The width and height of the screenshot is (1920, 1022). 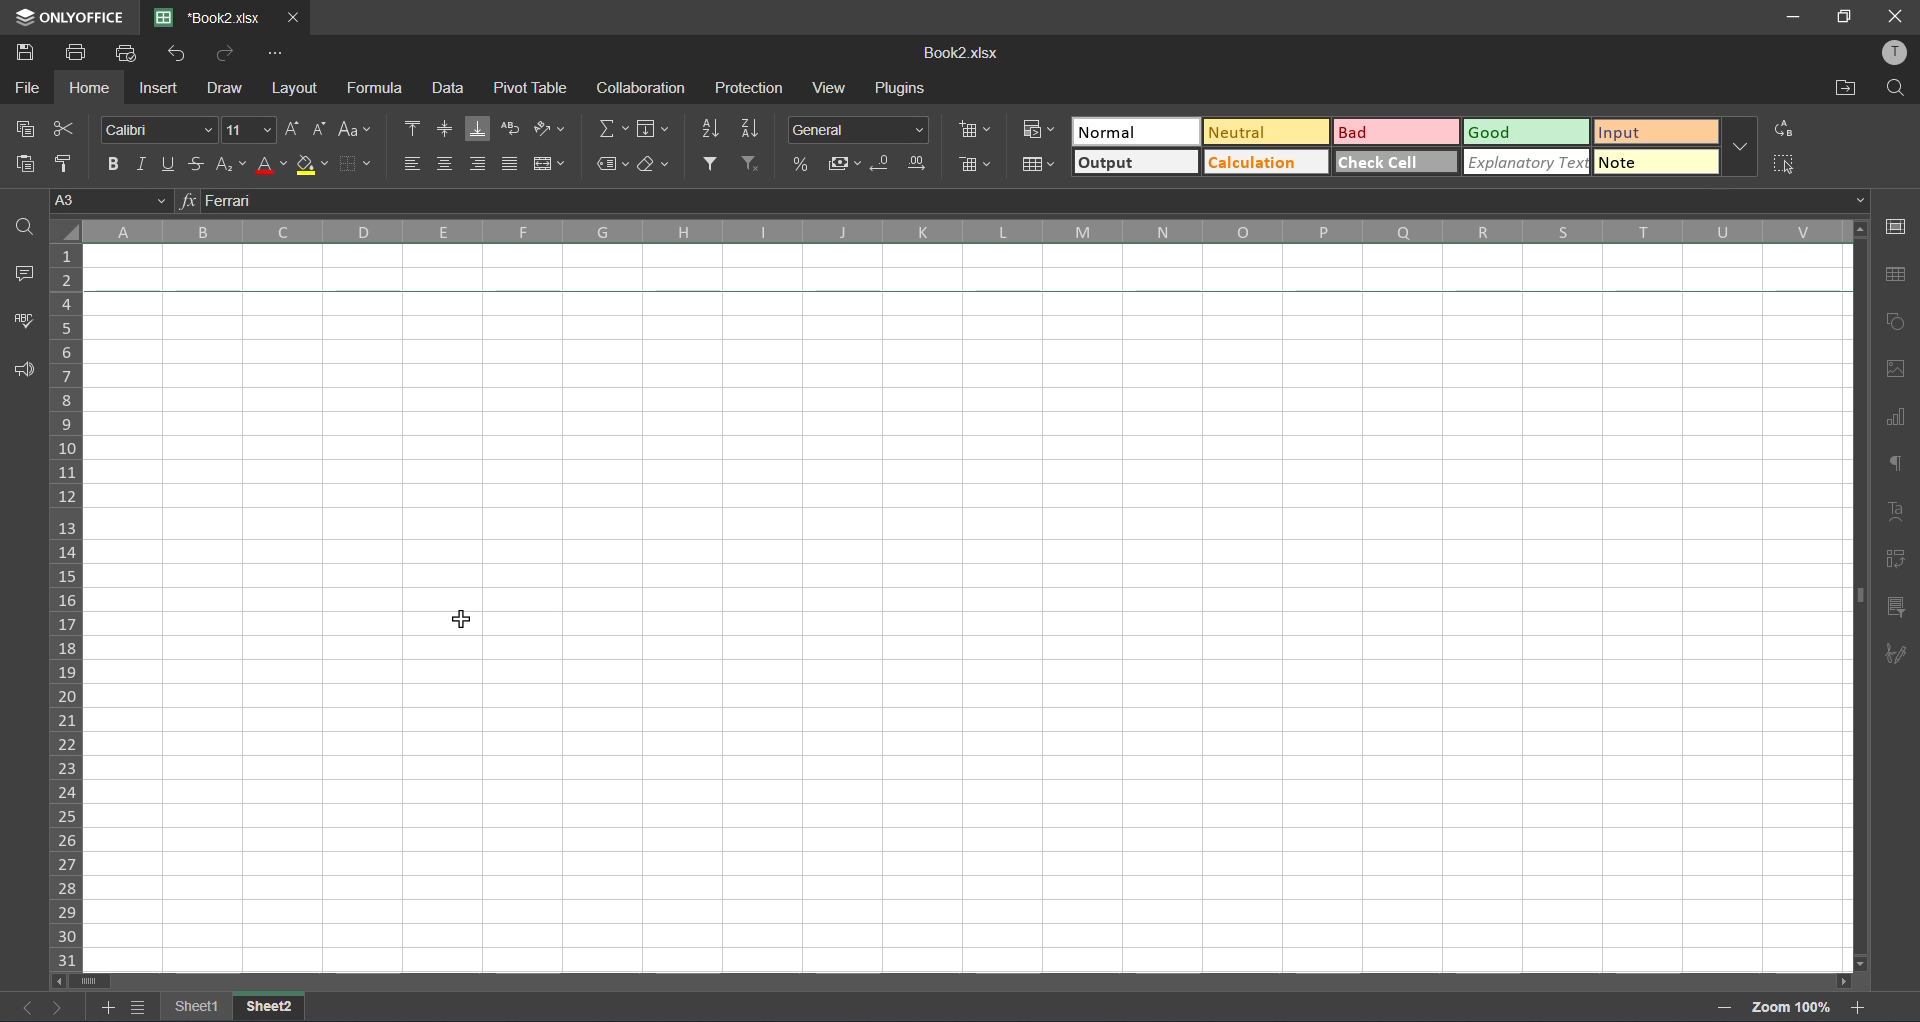 What do you see at coordinates (273, 164) in the screenshot?
I see `font color` at bounding box center [273, 164].